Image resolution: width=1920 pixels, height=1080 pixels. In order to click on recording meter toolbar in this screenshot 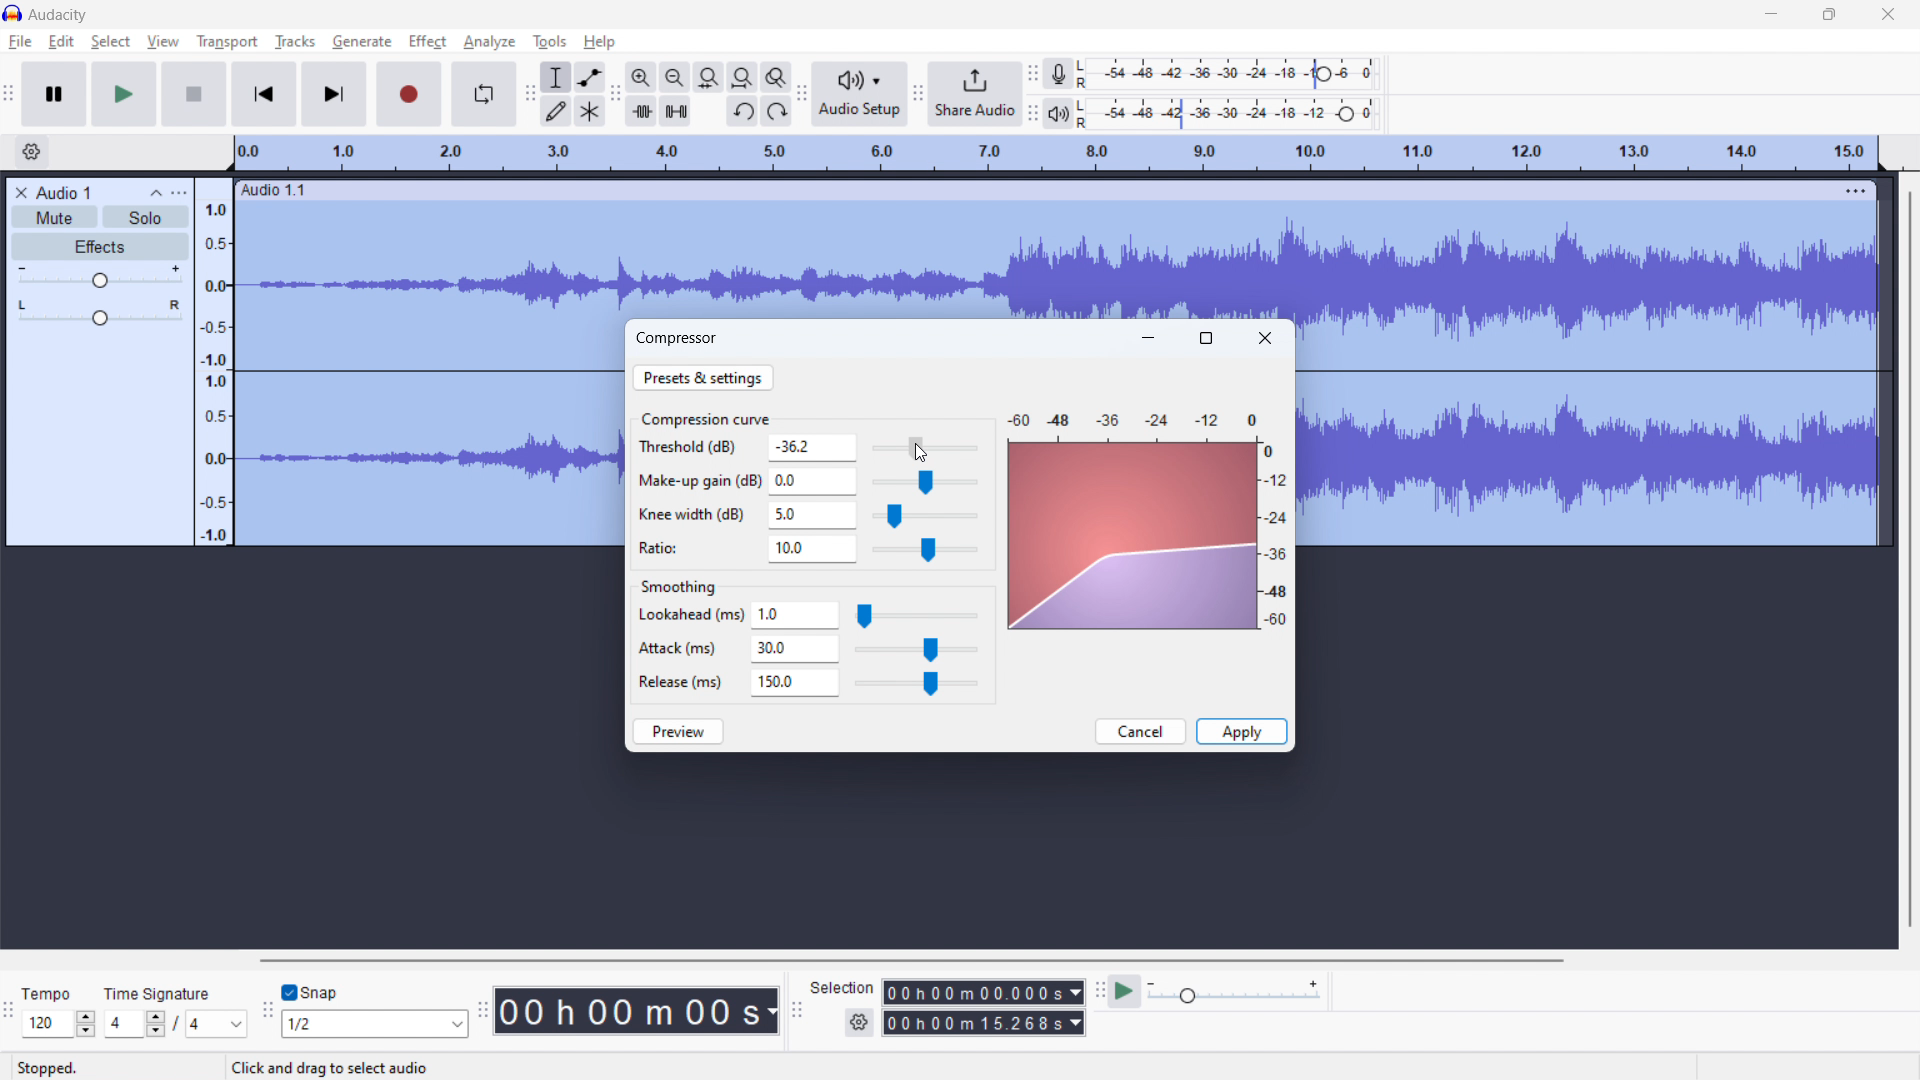, I will do `click(1033, 74)`.